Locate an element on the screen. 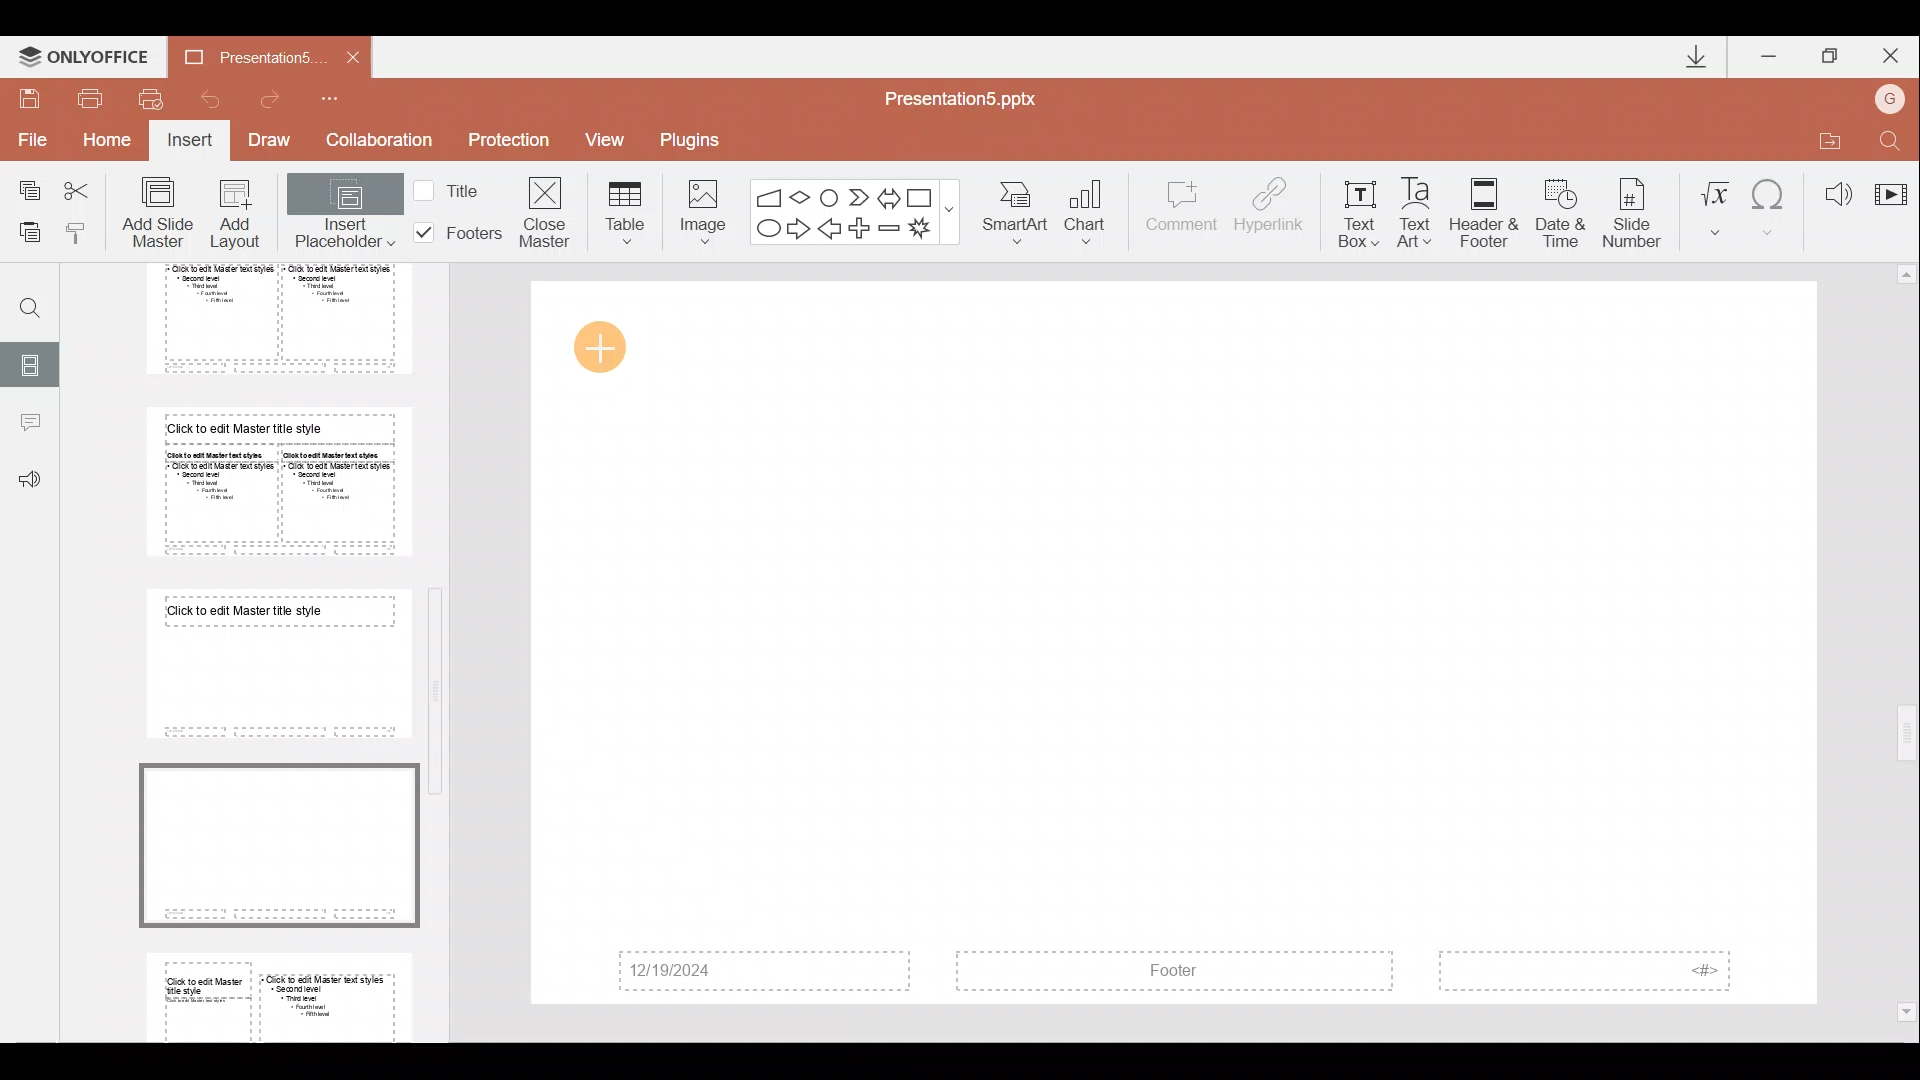 Image resolution: width=1920 pixels, height=1080 pixels. File is located at coordinates (29, 139).